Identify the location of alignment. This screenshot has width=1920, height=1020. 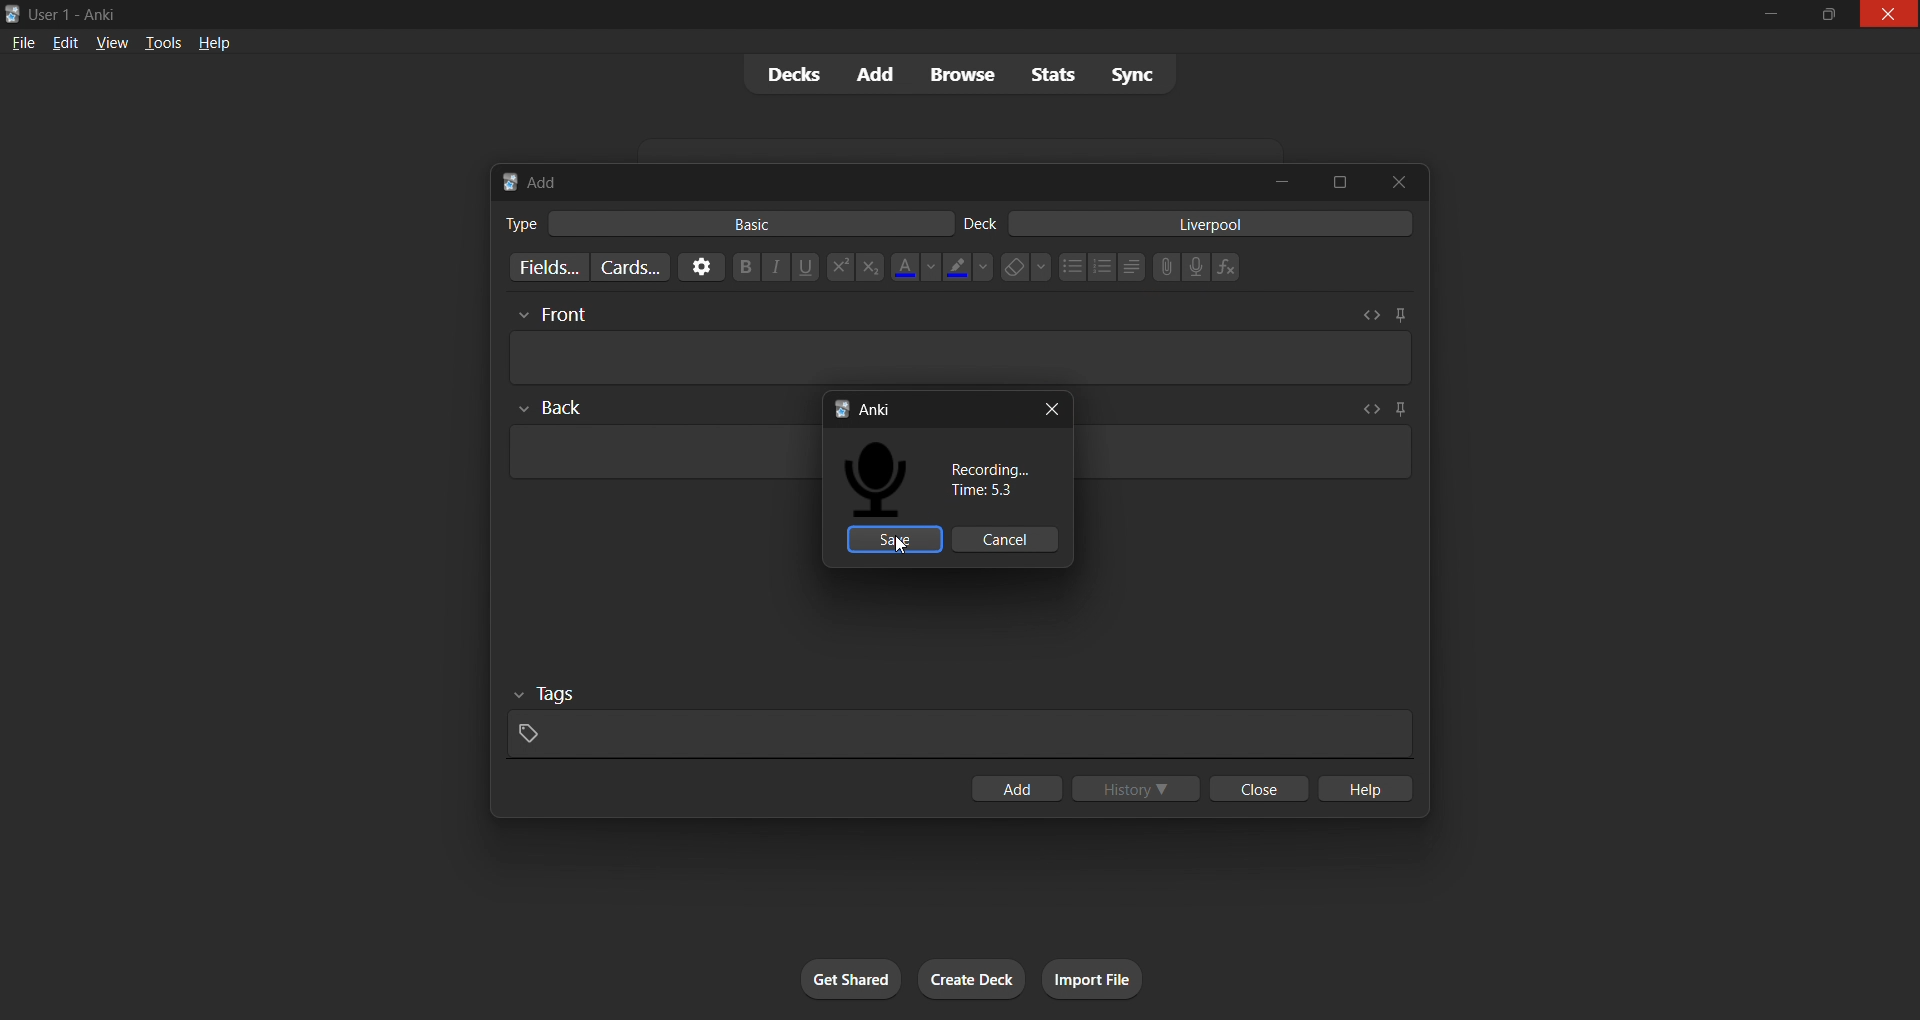
(1134, 266).